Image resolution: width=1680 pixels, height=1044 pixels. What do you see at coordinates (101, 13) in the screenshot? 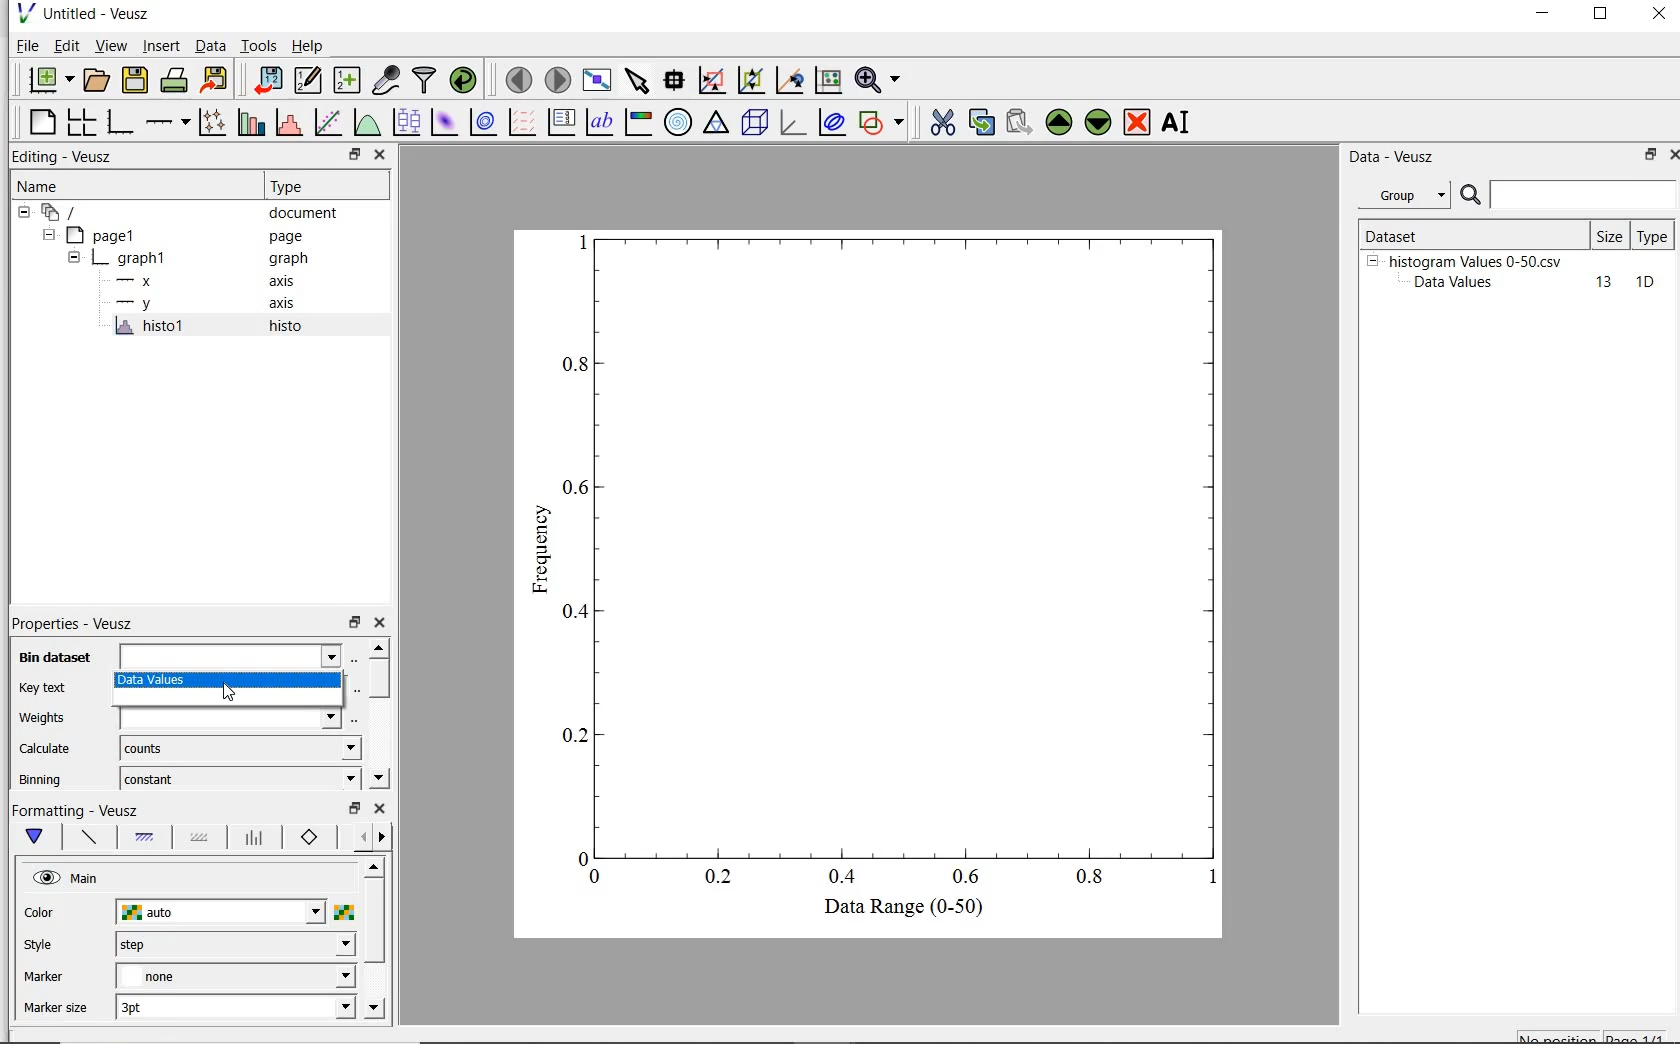
I see `Untitled - Veusz` at bounding box center [101, 13].